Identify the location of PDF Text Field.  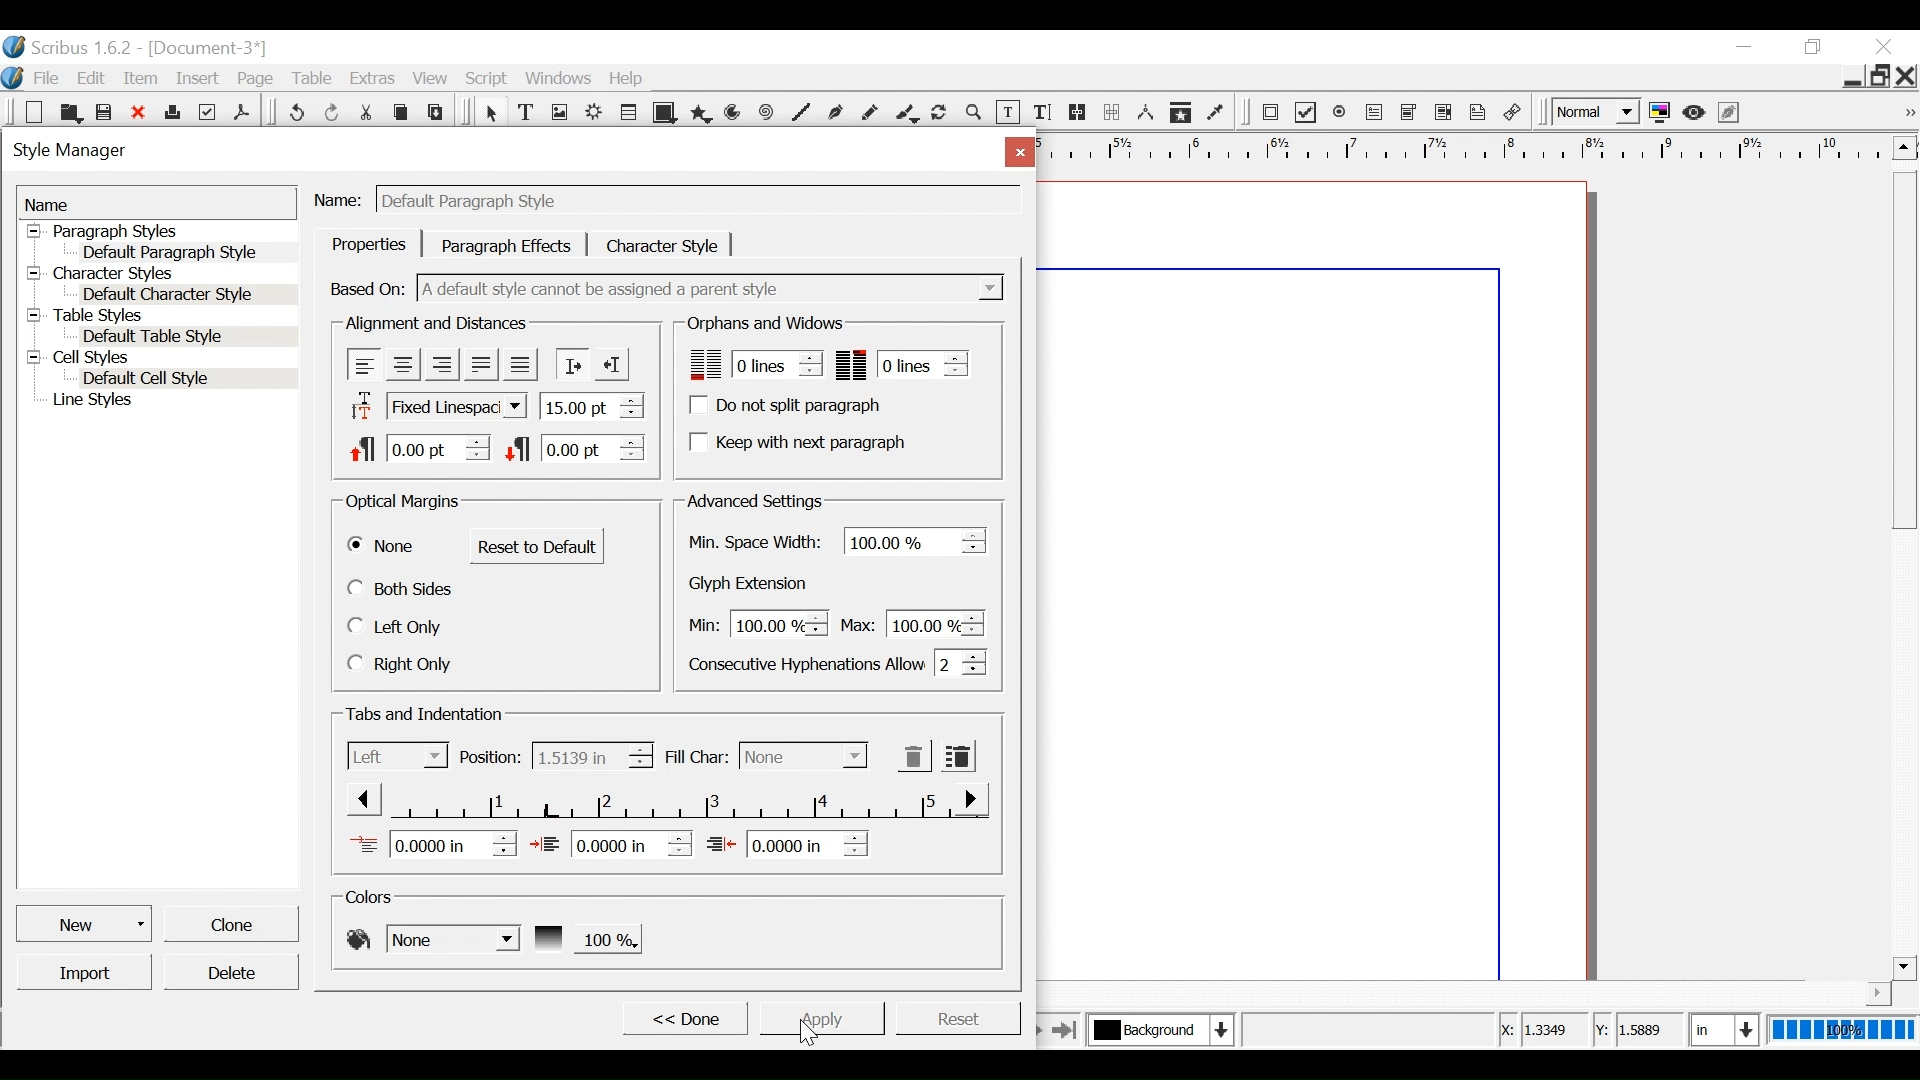
(1375, 113).